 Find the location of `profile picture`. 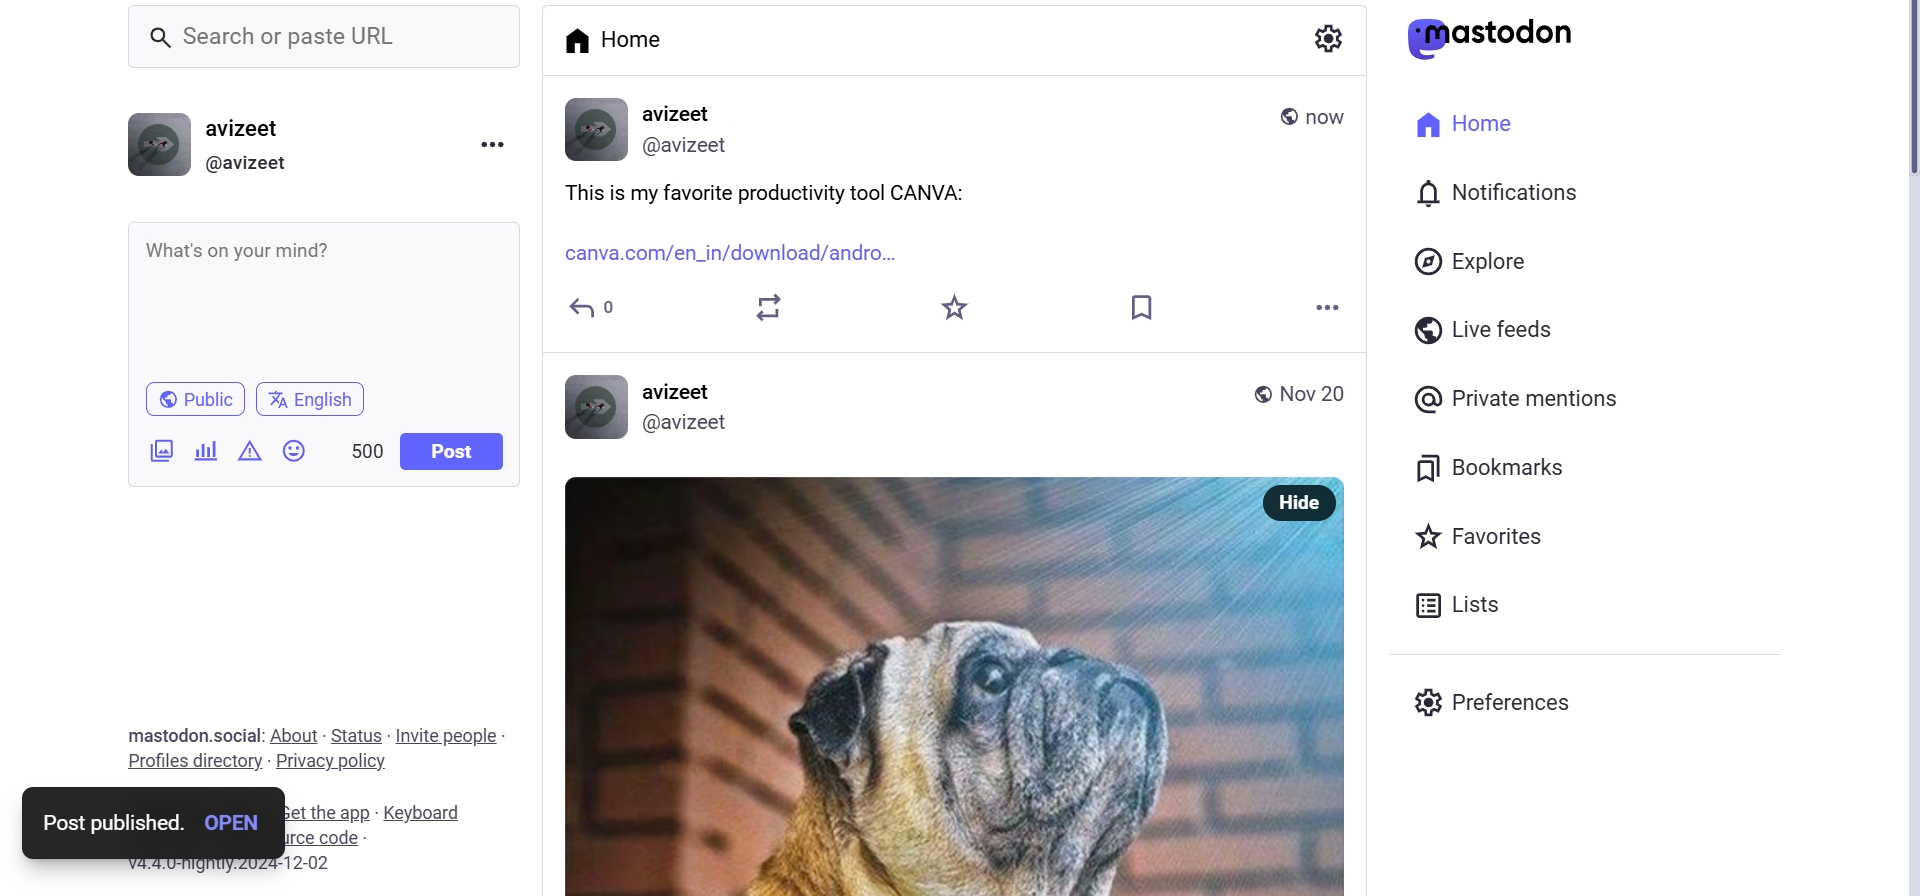

profile picture is located at coordinates (598, 129).